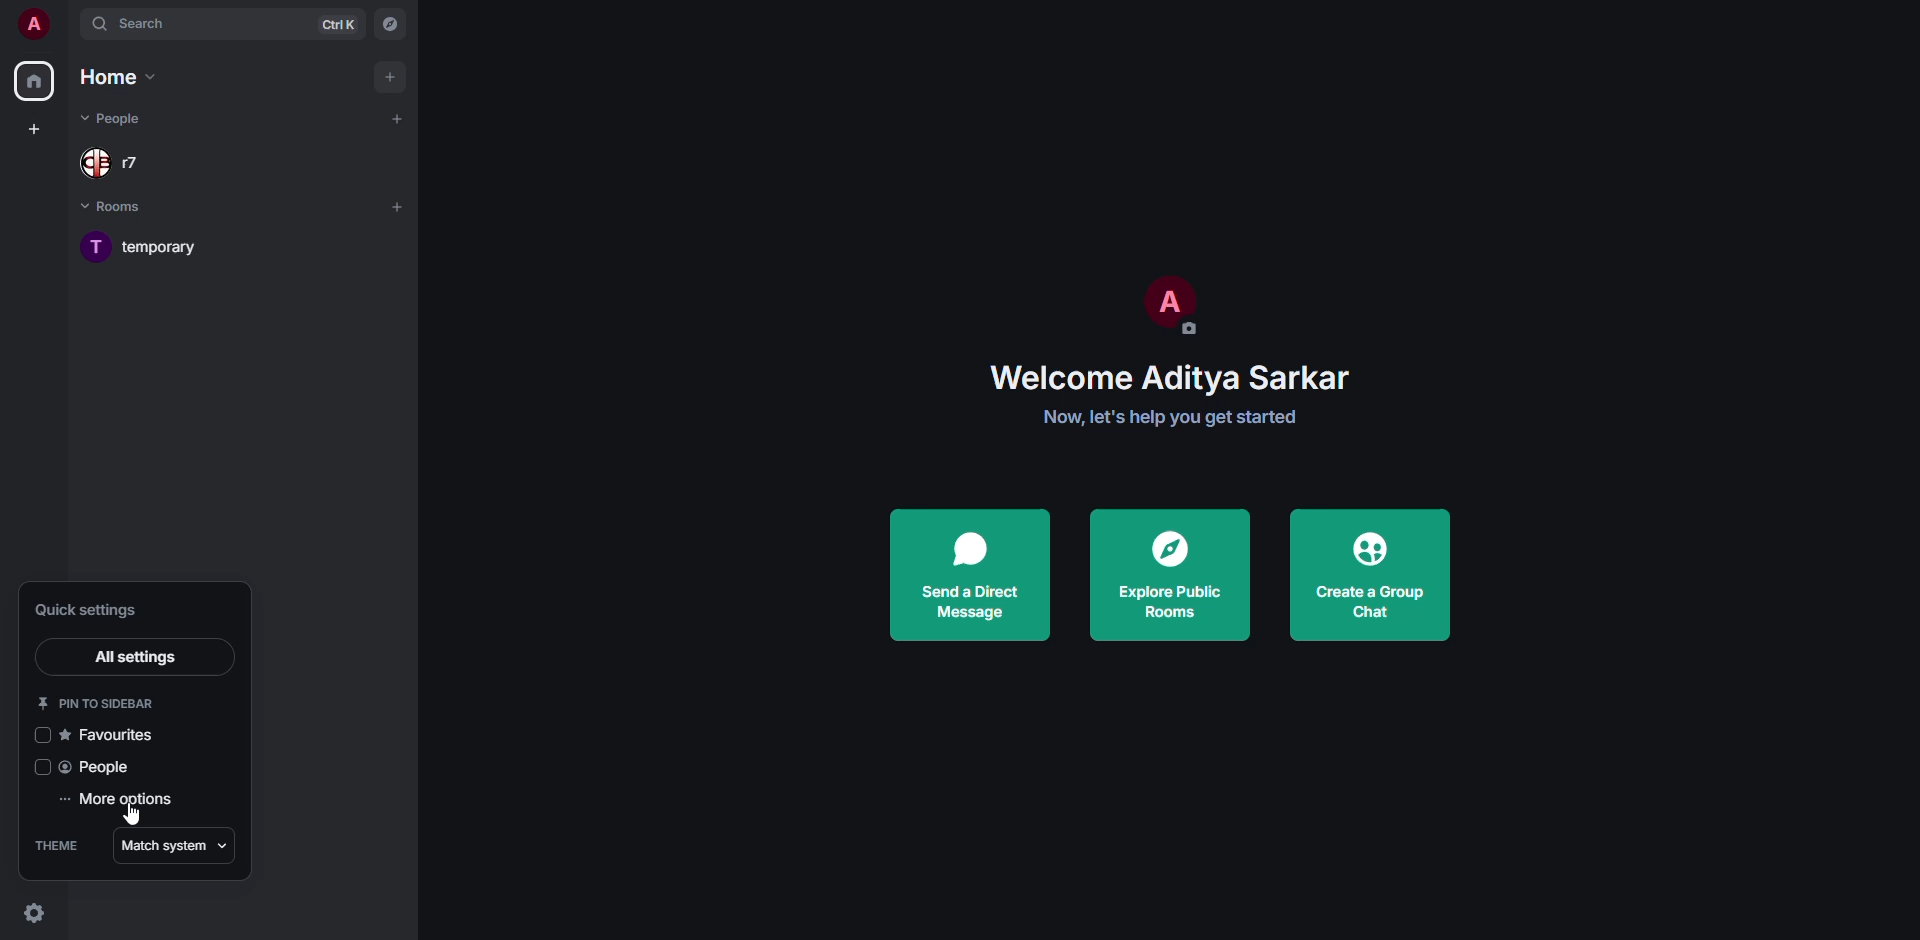 The width and height of the screenshot is (1920, 940). What do you see at coordinates (98, 702) in the screenshot?
I see `pin to sidebar` at bounding box center [98, 702].